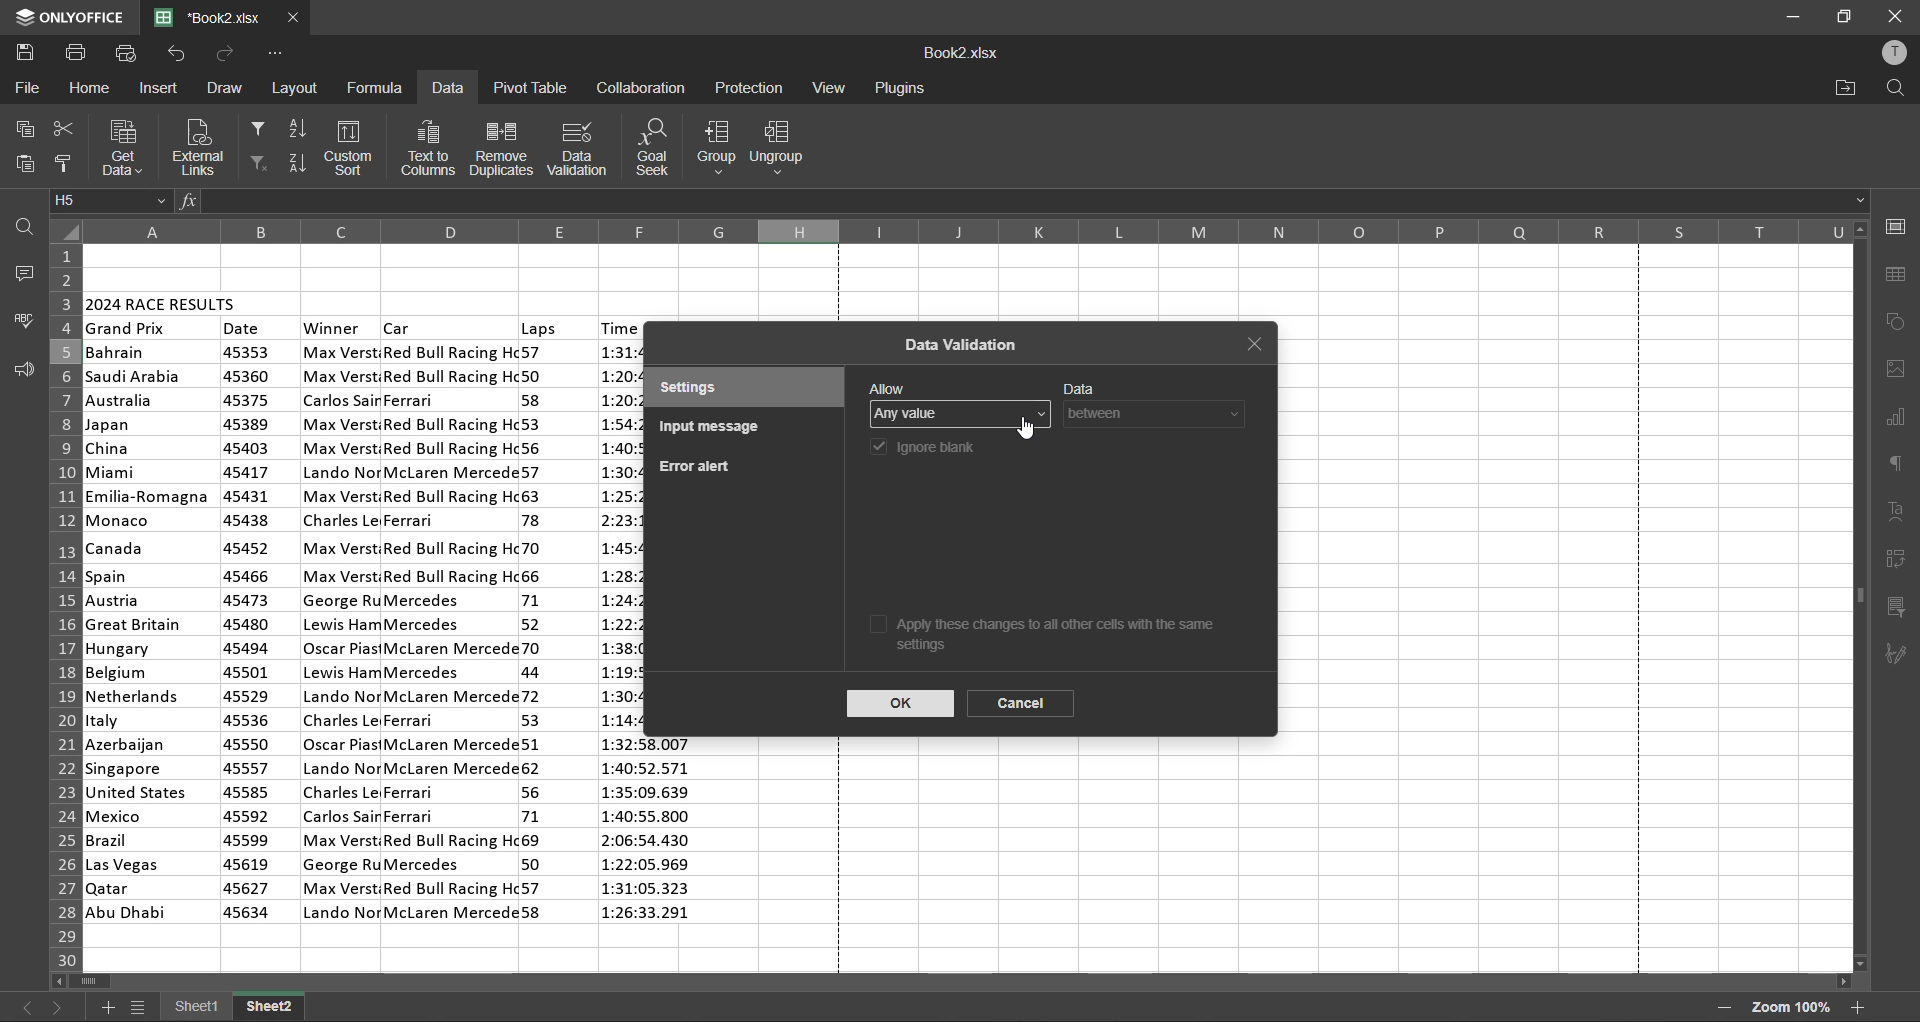 This screenshot has height=1022, width=1920. What do you see at coordinates (128, 329) in the screenshot?
I see `grand prix` at bounding box center [128, 329].